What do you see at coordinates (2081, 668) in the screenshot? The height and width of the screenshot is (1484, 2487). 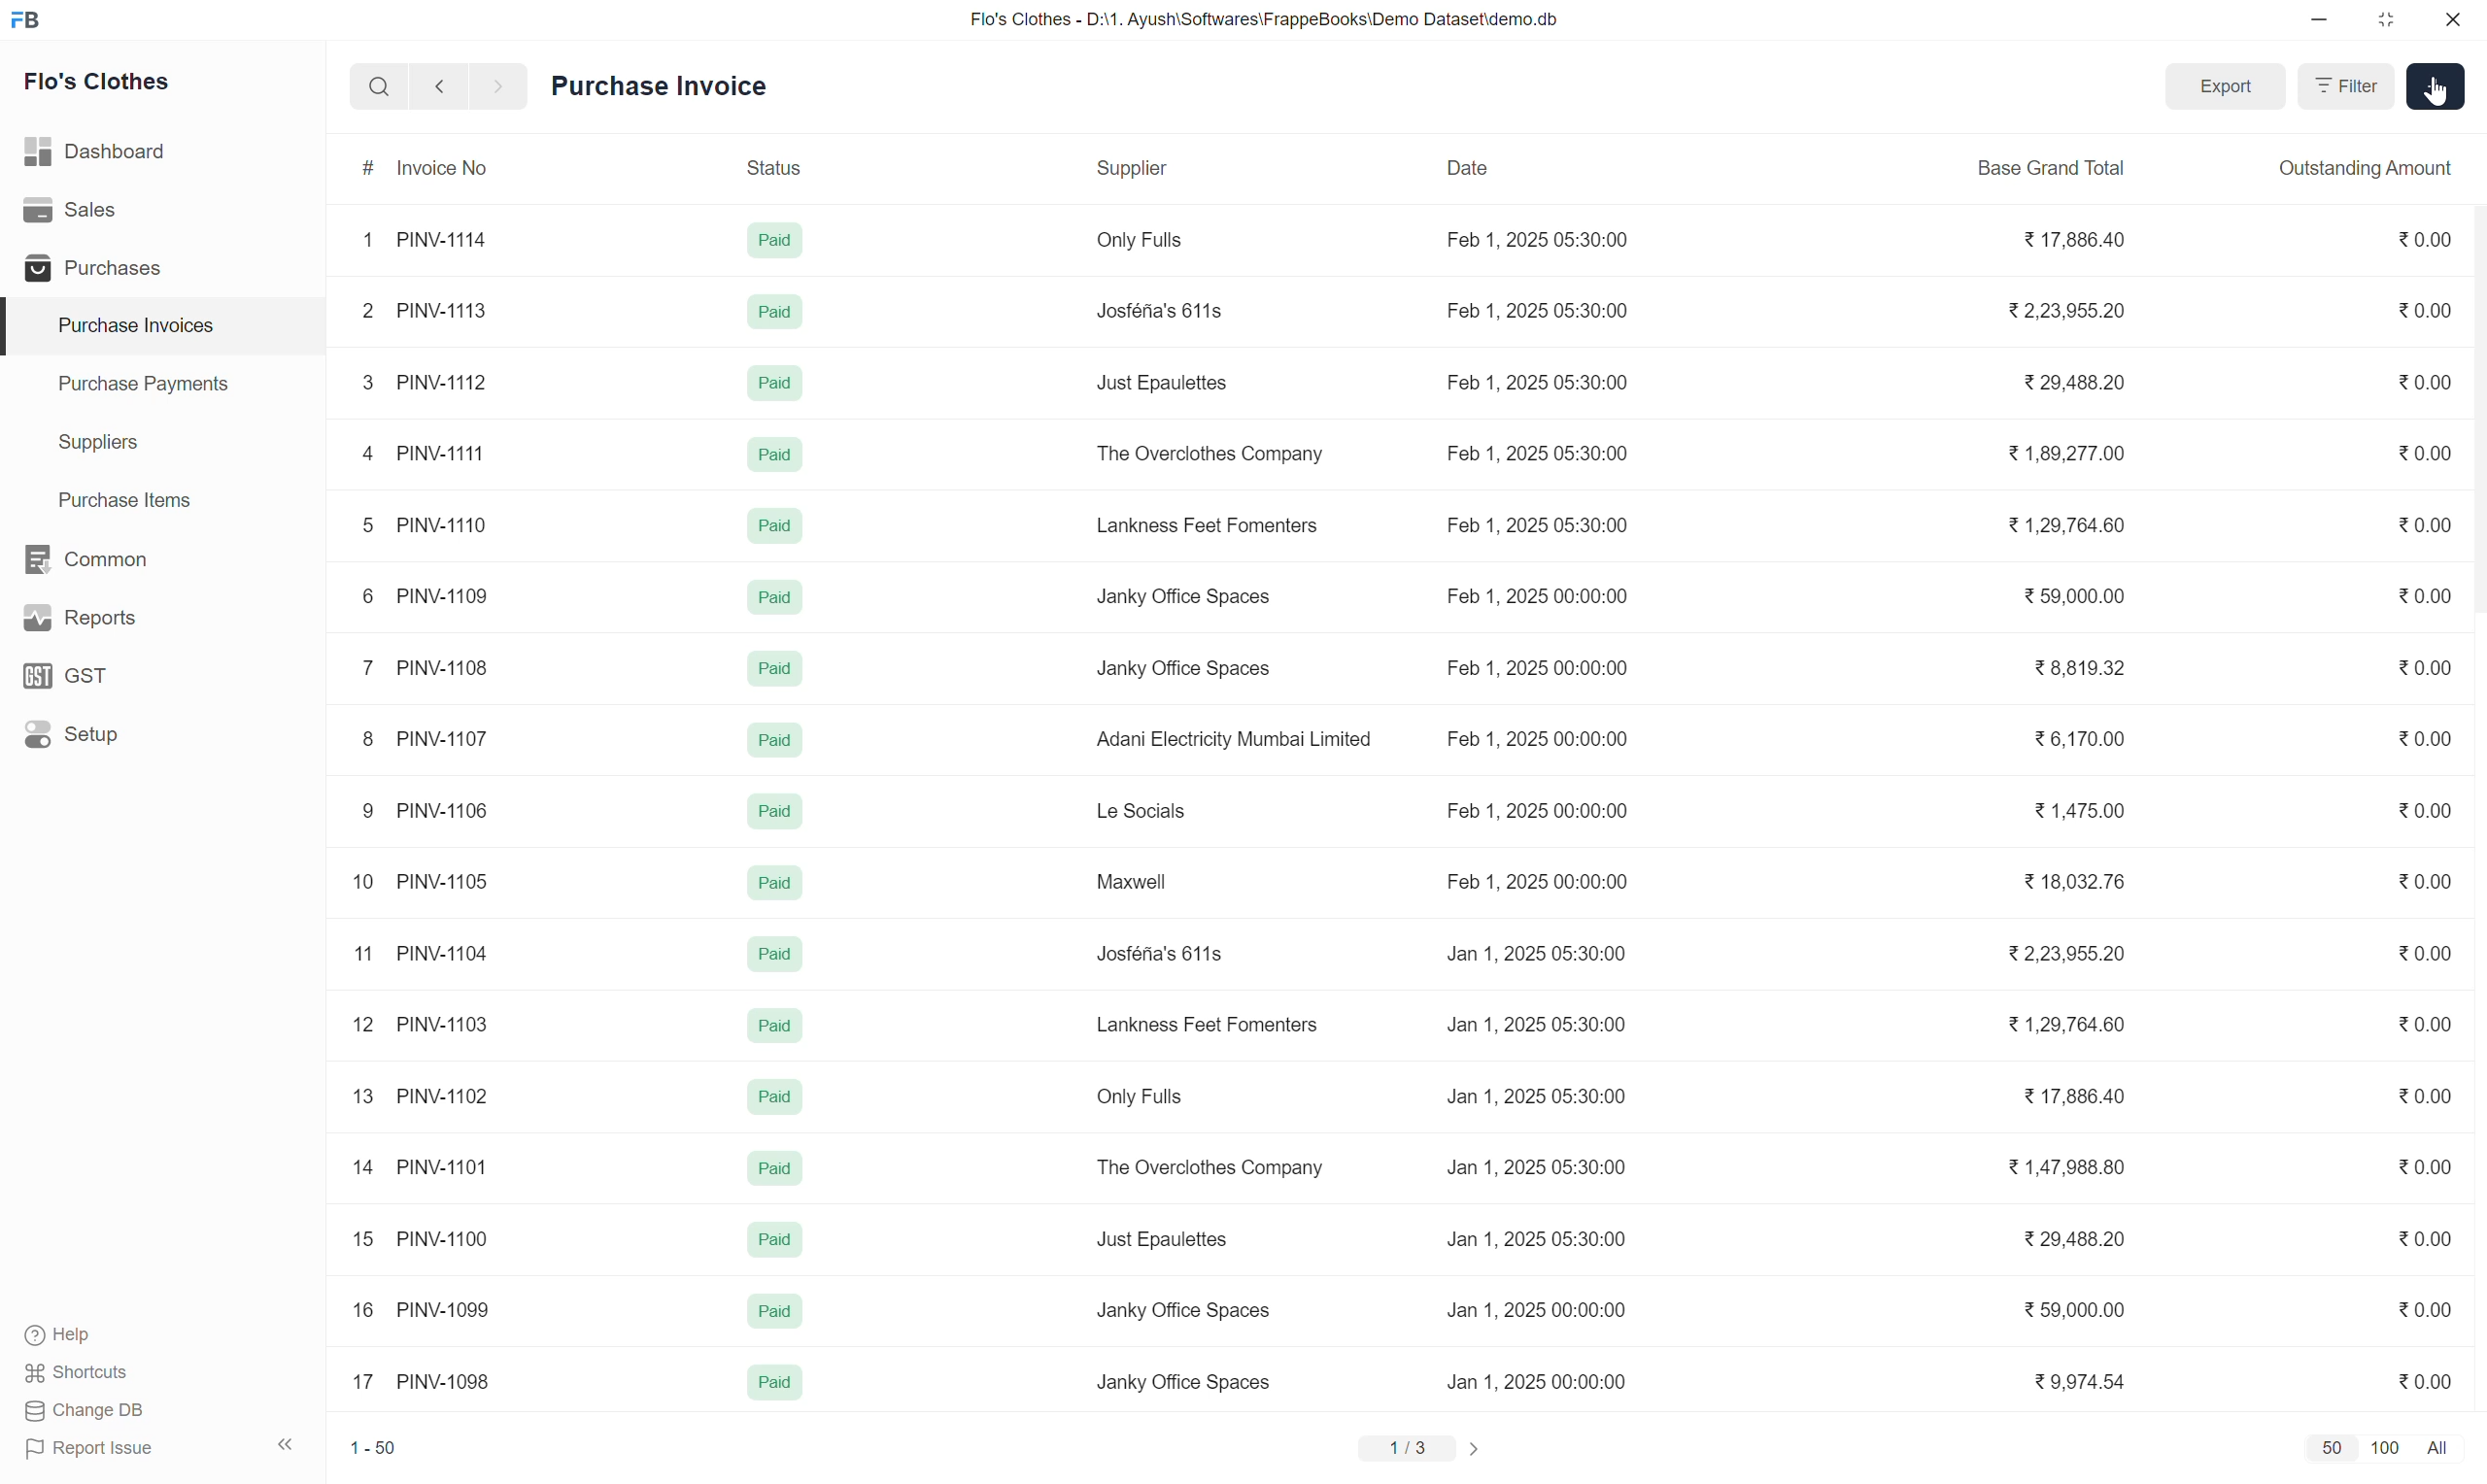 I see `8,819.32` at bounding box center [2081, 668].